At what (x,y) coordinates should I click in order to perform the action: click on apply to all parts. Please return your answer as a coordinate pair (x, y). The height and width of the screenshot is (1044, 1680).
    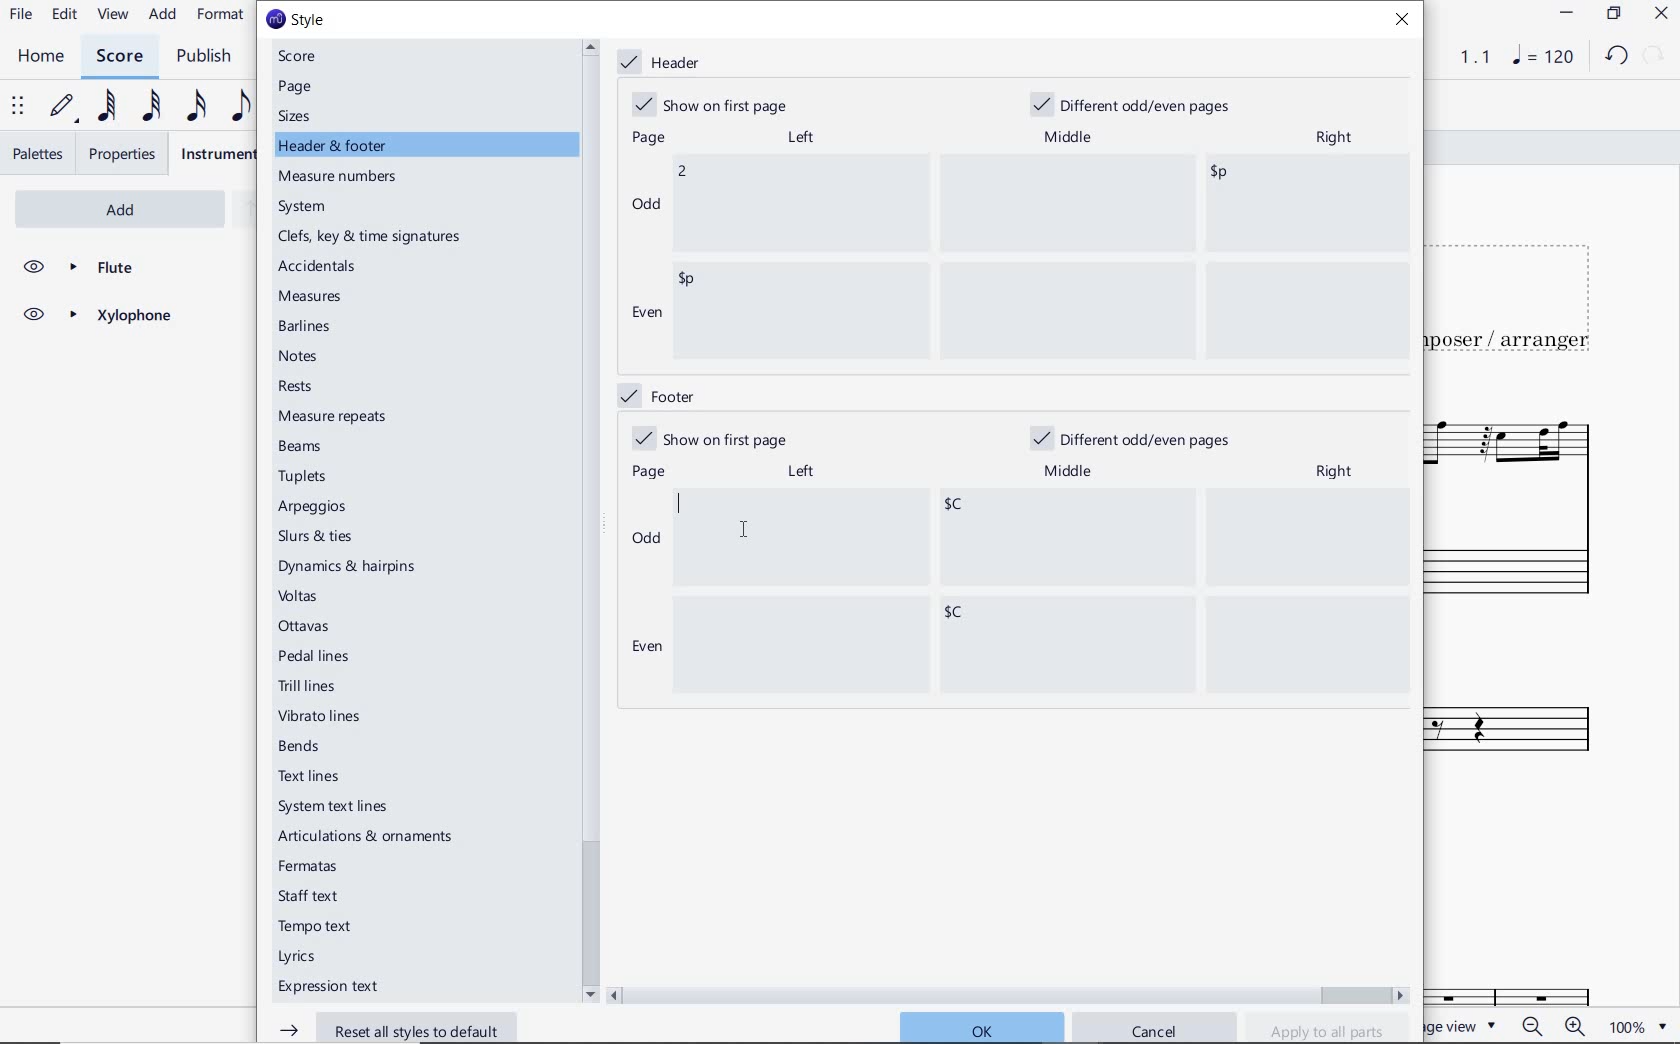
    Looking at the image, I should click on (1328, 1030).